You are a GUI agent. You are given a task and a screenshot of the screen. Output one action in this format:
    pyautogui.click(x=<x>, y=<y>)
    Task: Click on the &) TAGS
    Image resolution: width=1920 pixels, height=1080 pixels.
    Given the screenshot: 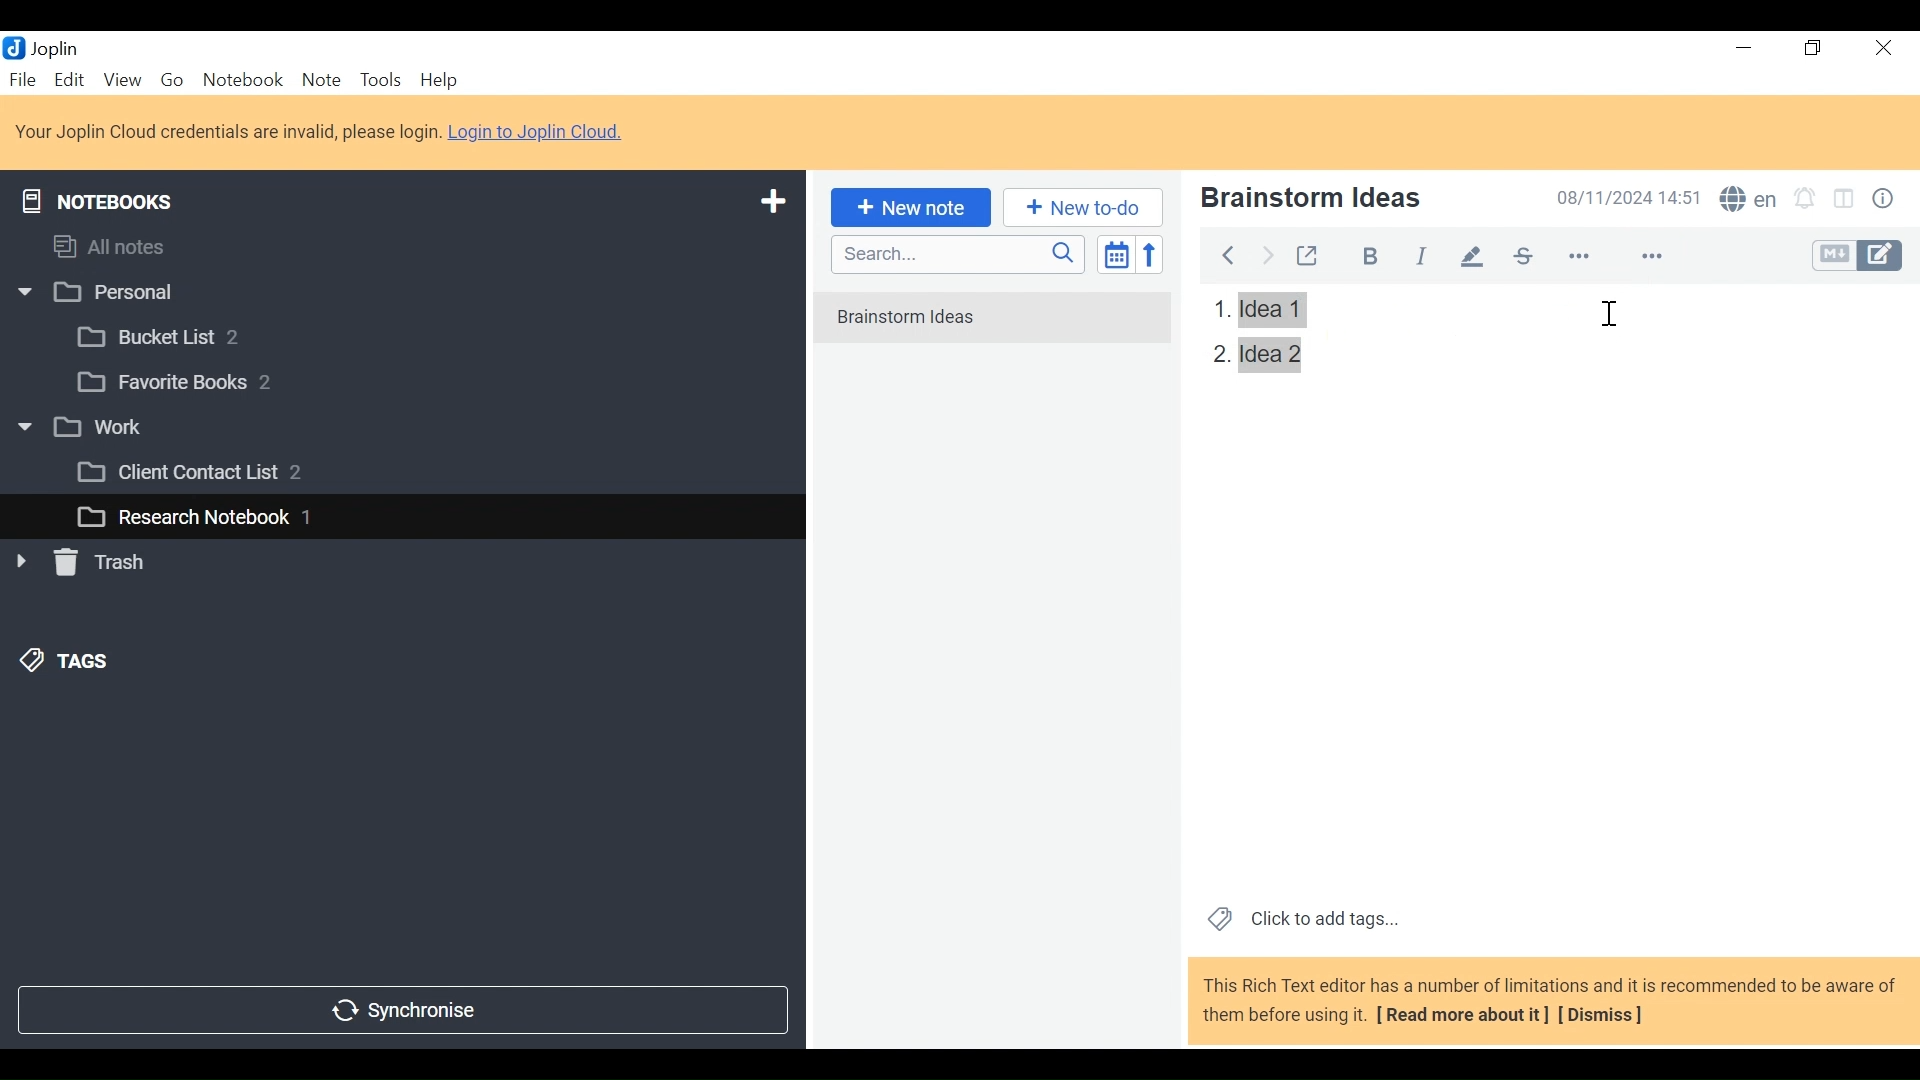 What is the action you would take?
    pyautogui.click(x=87, y=663)
    